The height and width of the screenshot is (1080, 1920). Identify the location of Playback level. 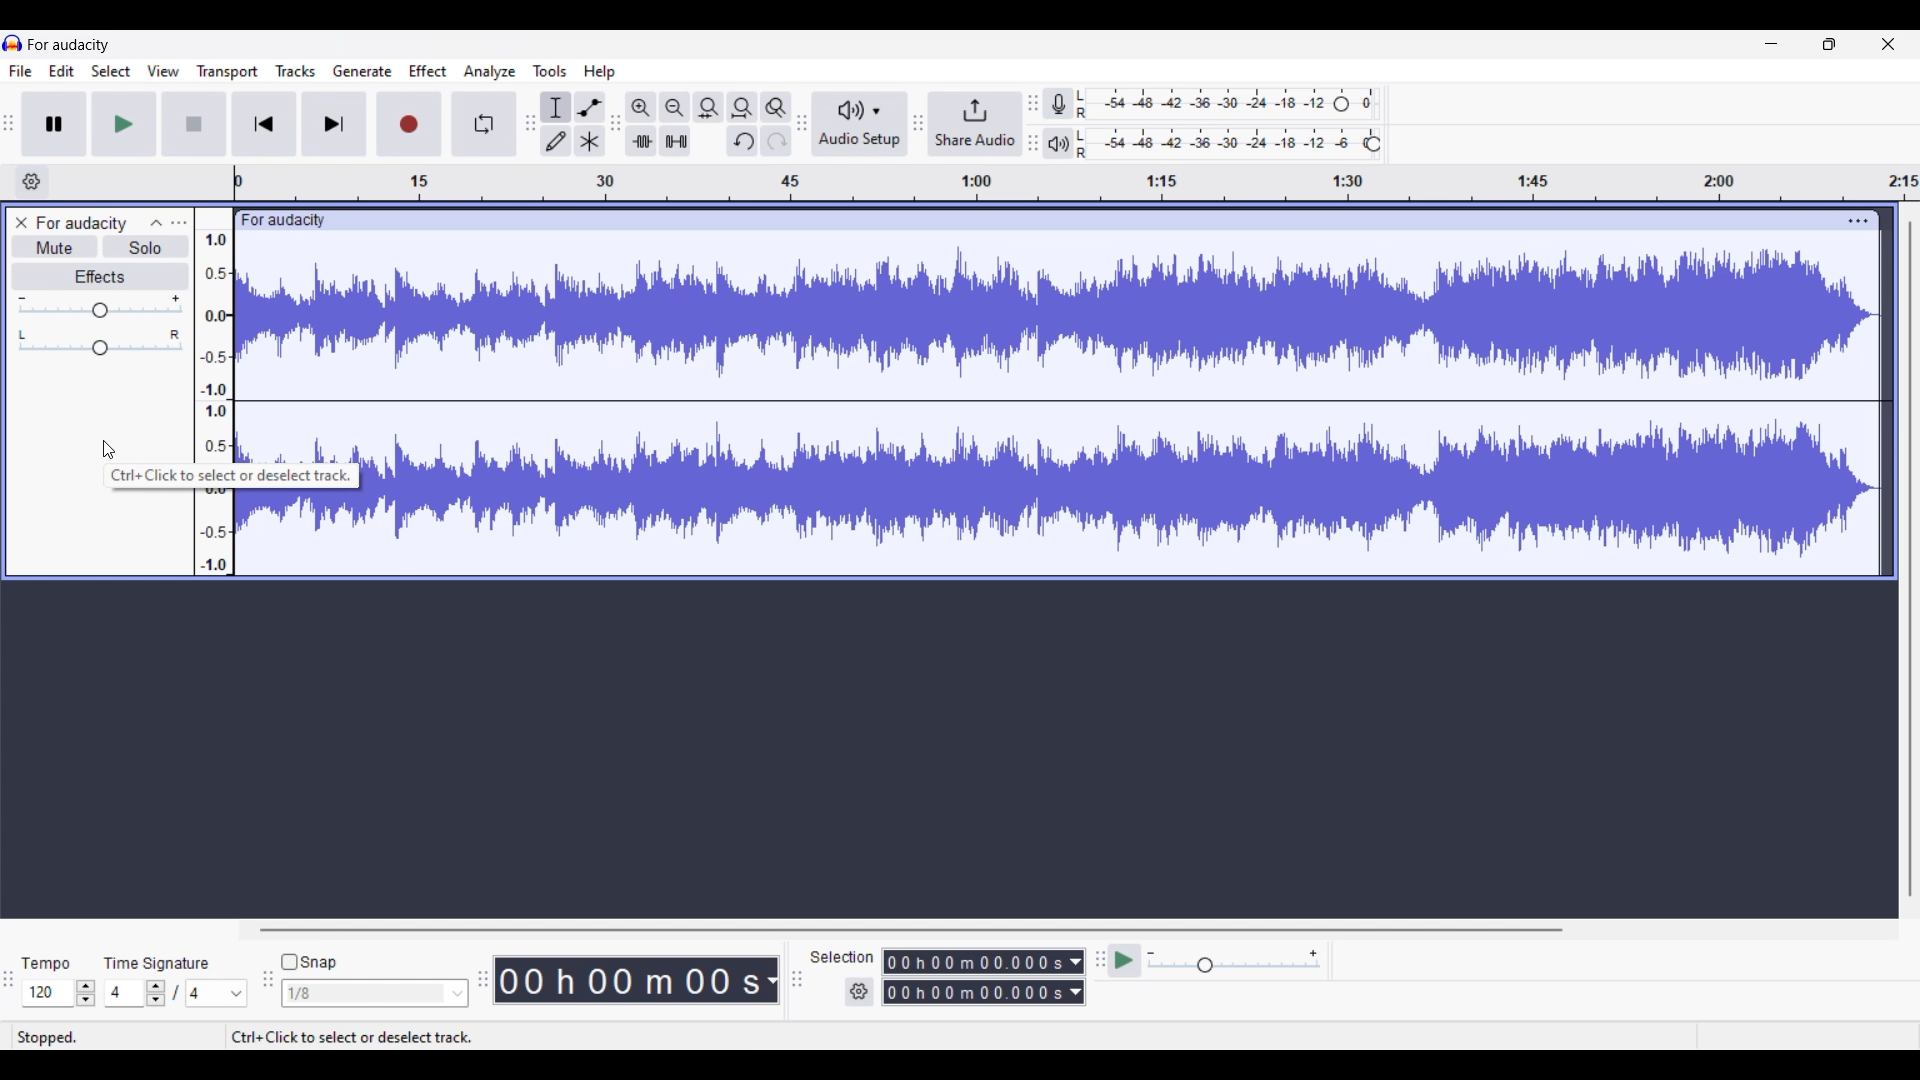
(1227, 143).